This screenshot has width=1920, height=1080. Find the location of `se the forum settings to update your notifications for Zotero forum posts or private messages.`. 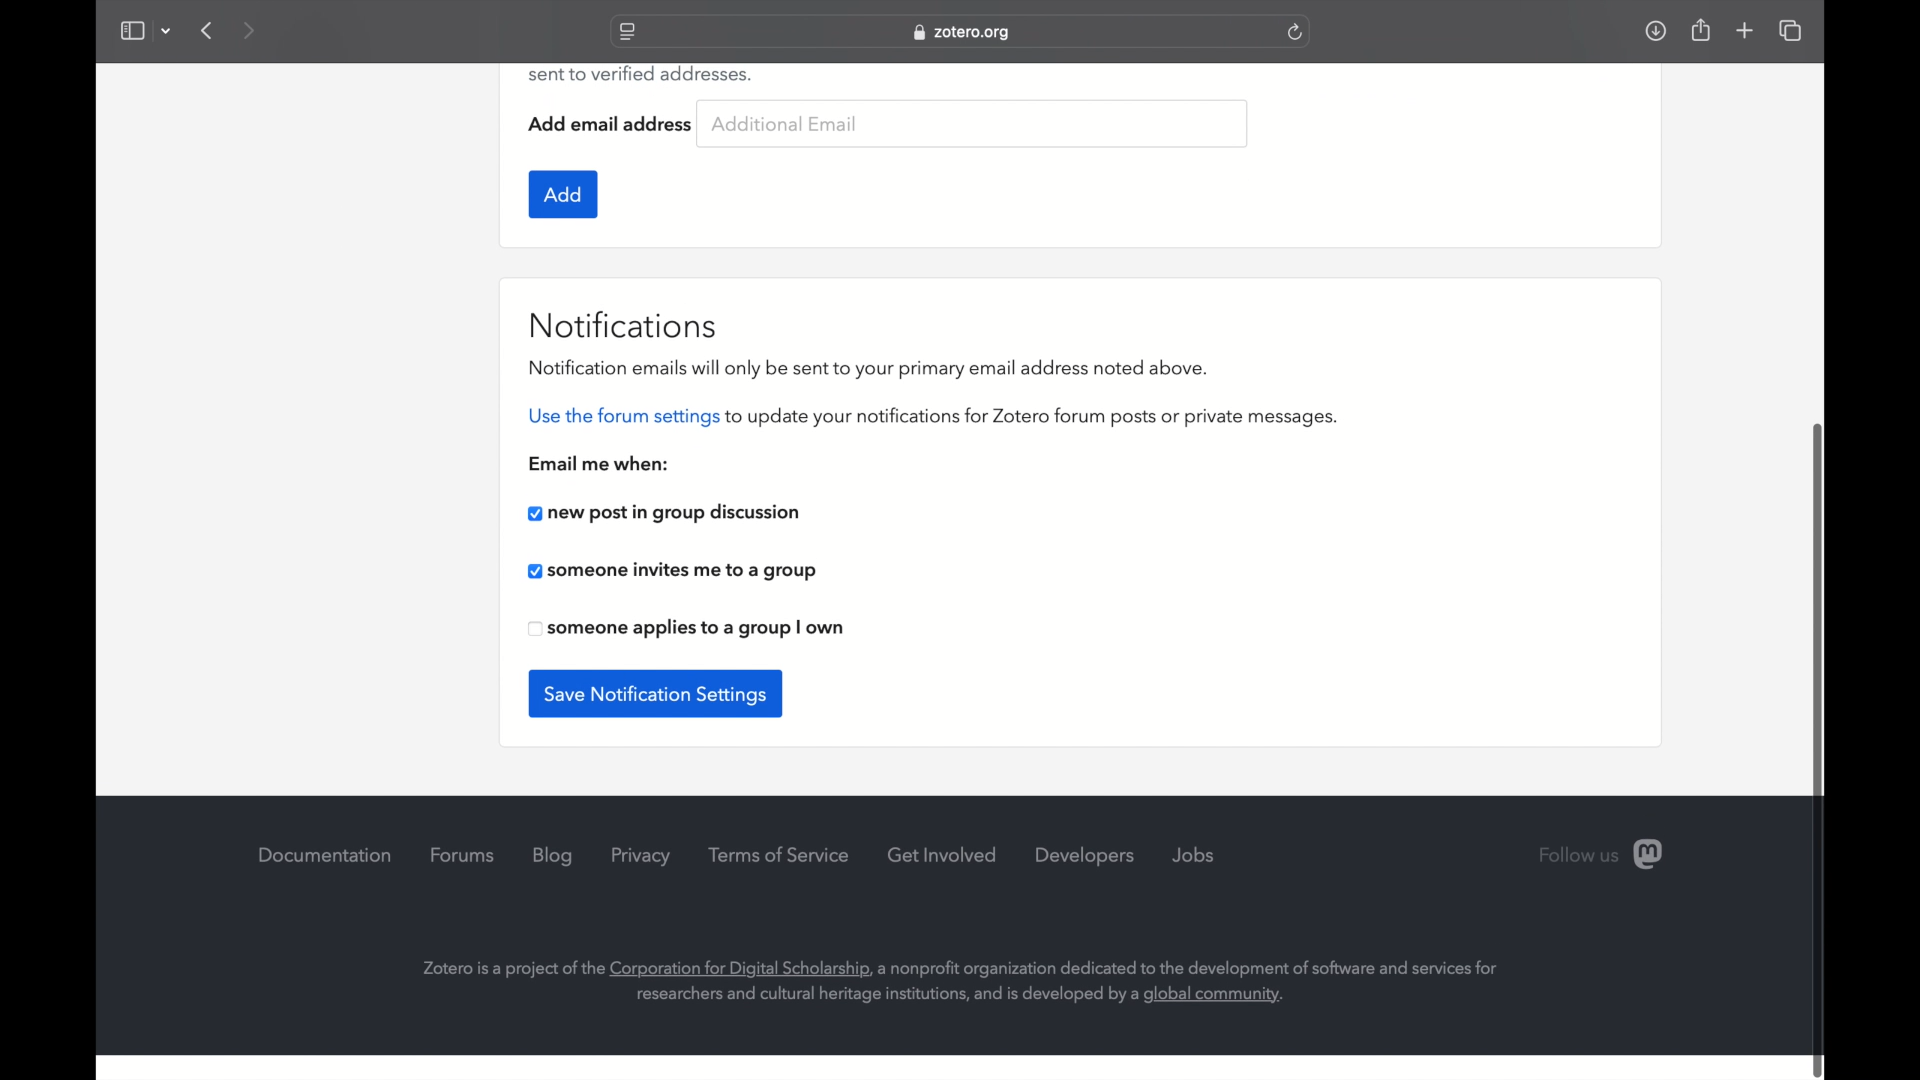

se the forum settings to update your notifications for Zotero forum posts or private messages. is located at coordinates (946, 417).